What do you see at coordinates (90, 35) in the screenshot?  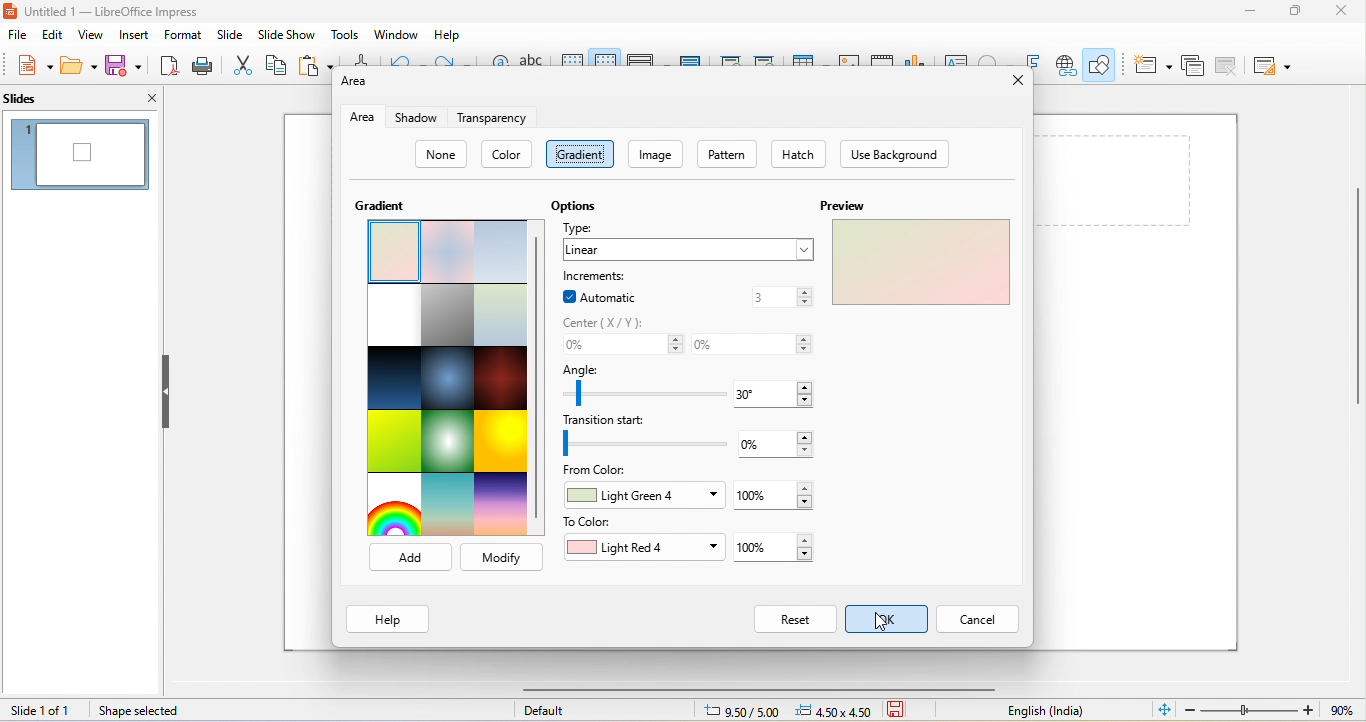 I see `view` at bounding box center [90, 35].